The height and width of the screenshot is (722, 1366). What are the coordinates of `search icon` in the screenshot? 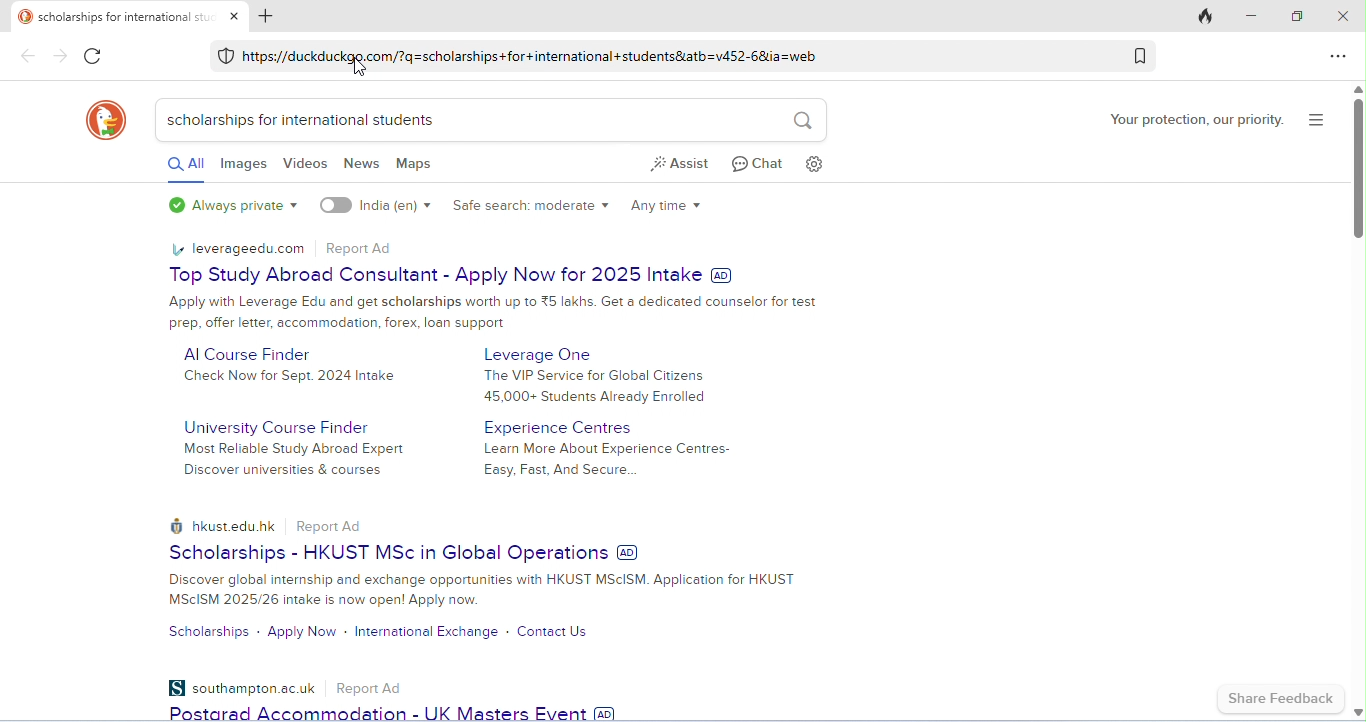 It's located at (802, 120).